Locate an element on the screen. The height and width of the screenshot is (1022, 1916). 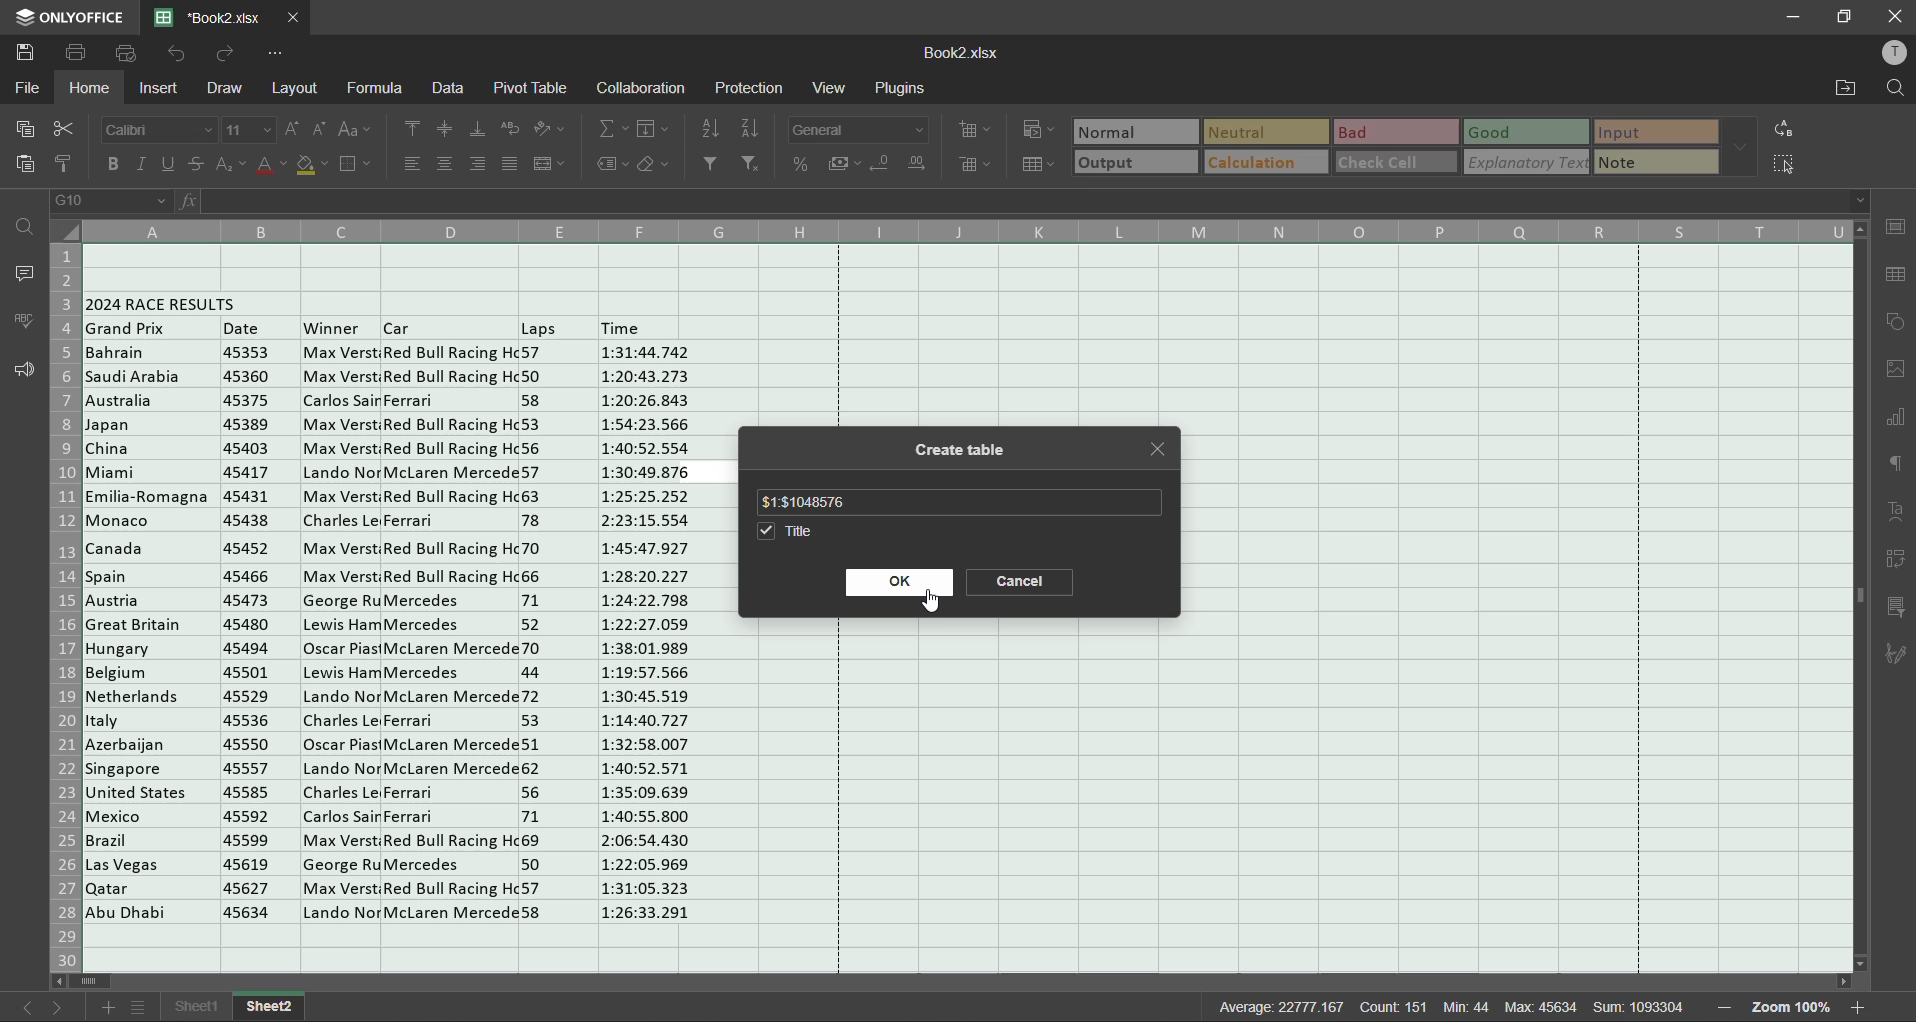
strikethrough is located at coordinates (200, 169).